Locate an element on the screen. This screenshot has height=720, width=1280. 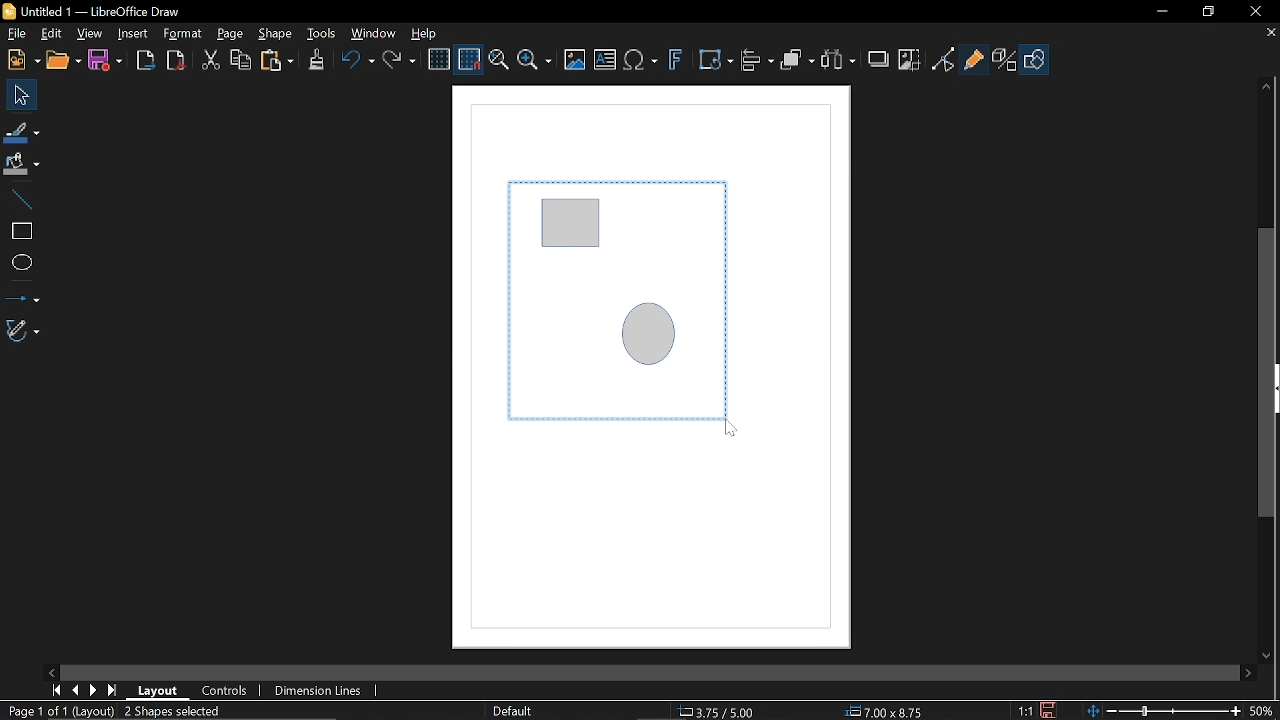
Align is located at coordinates (757, 62).